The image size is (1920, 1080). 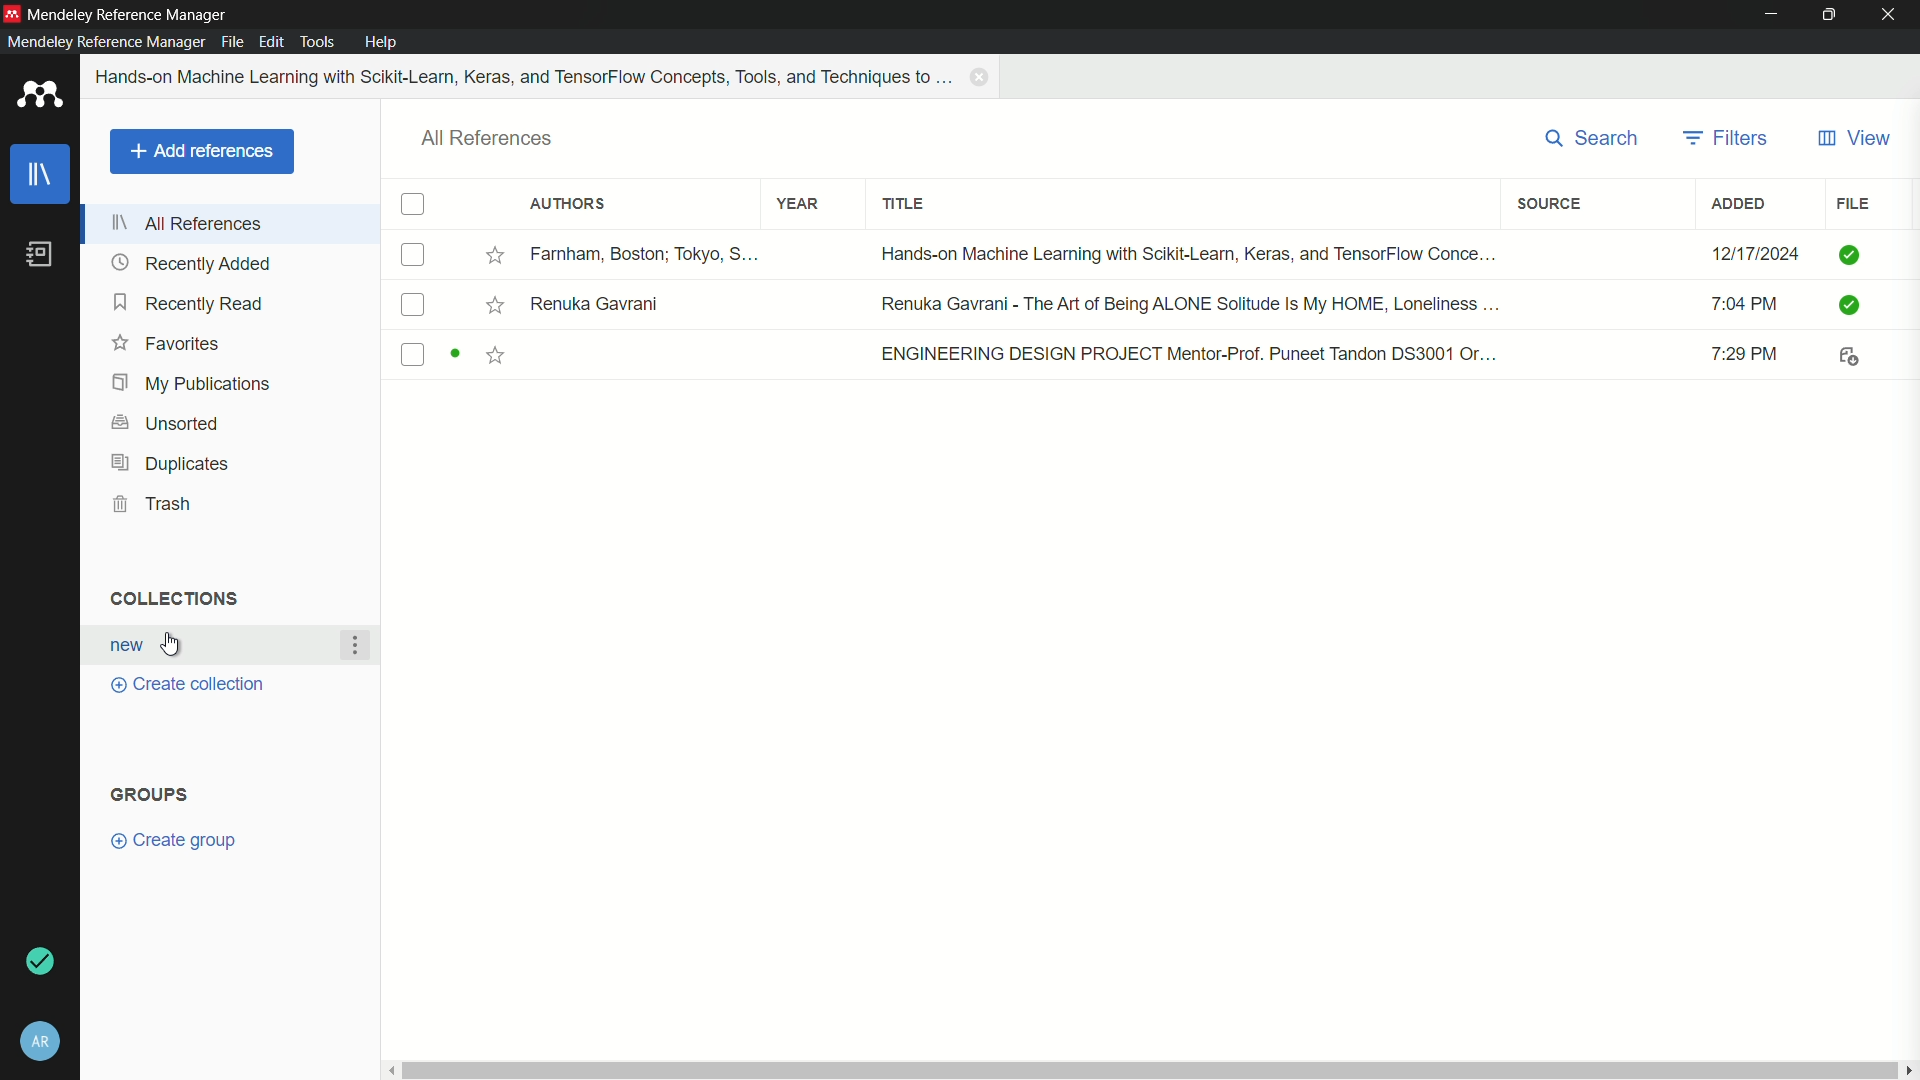 I want to click on check box, so click(x=413, y=205).